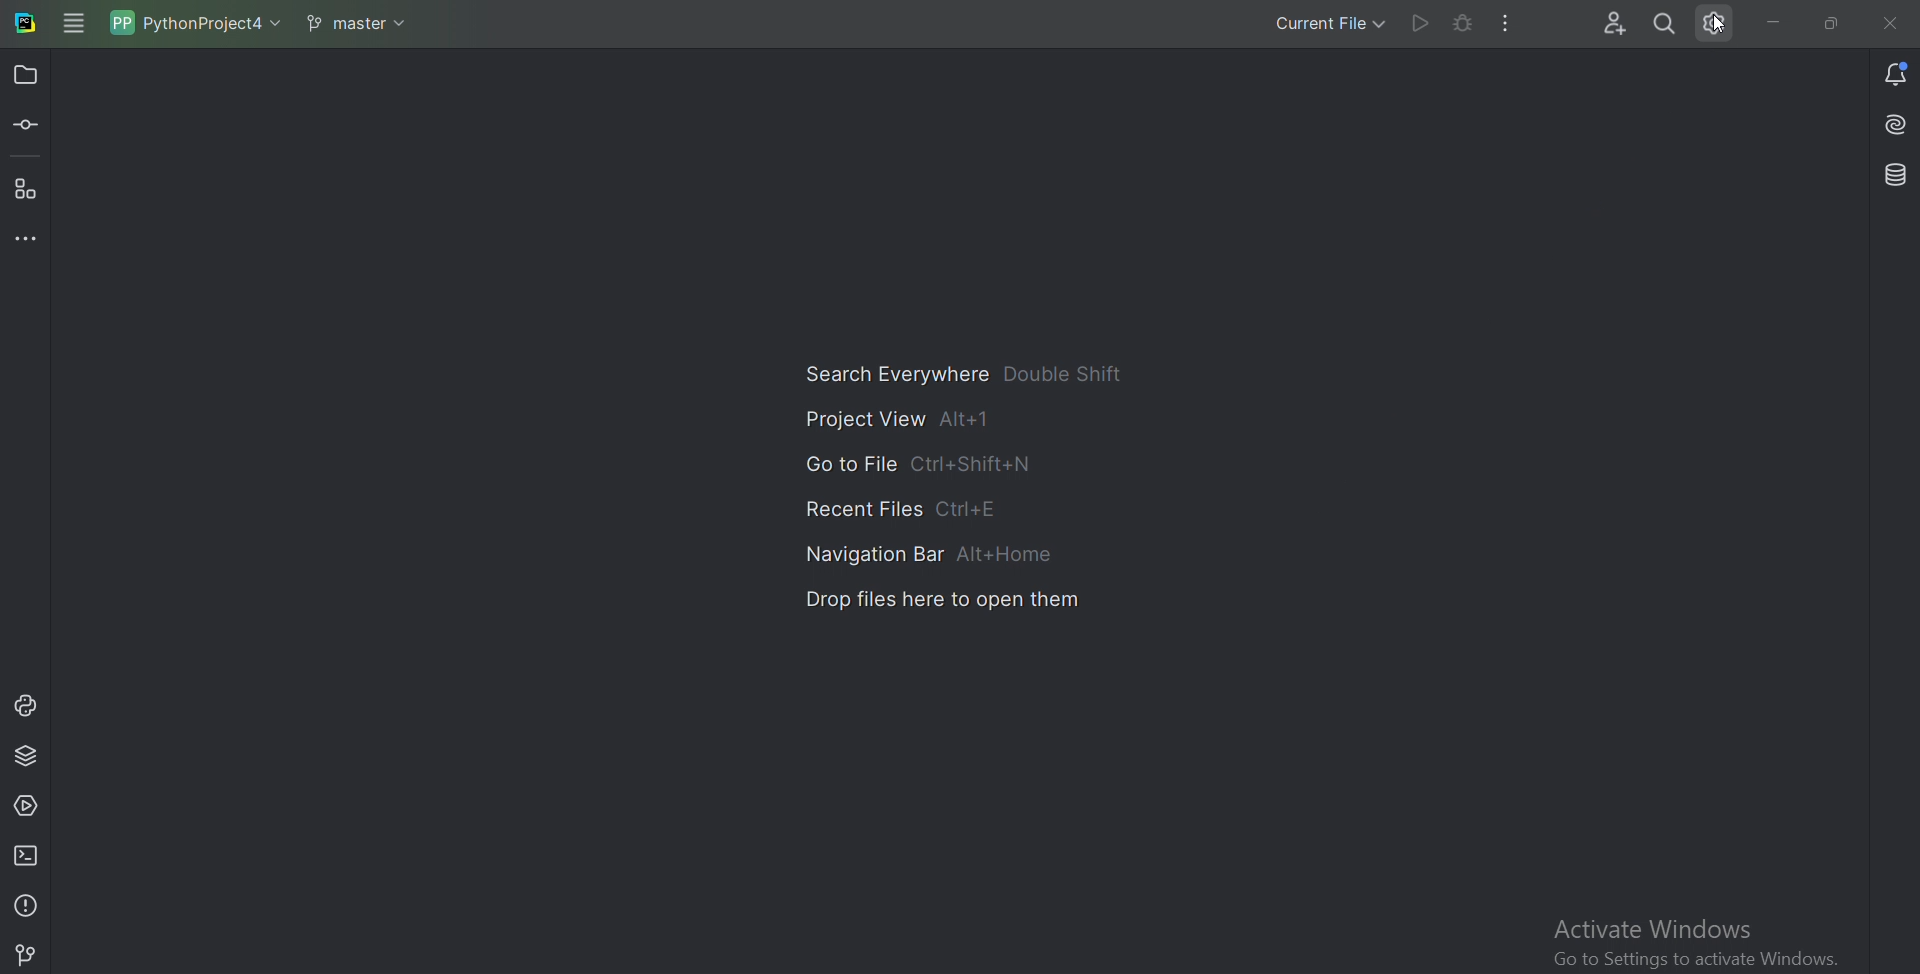 This screenshot has height=974, width=1920. Describe the element at coordinates (1827, 22) in the screenshot. I see `Restore down` at that location.